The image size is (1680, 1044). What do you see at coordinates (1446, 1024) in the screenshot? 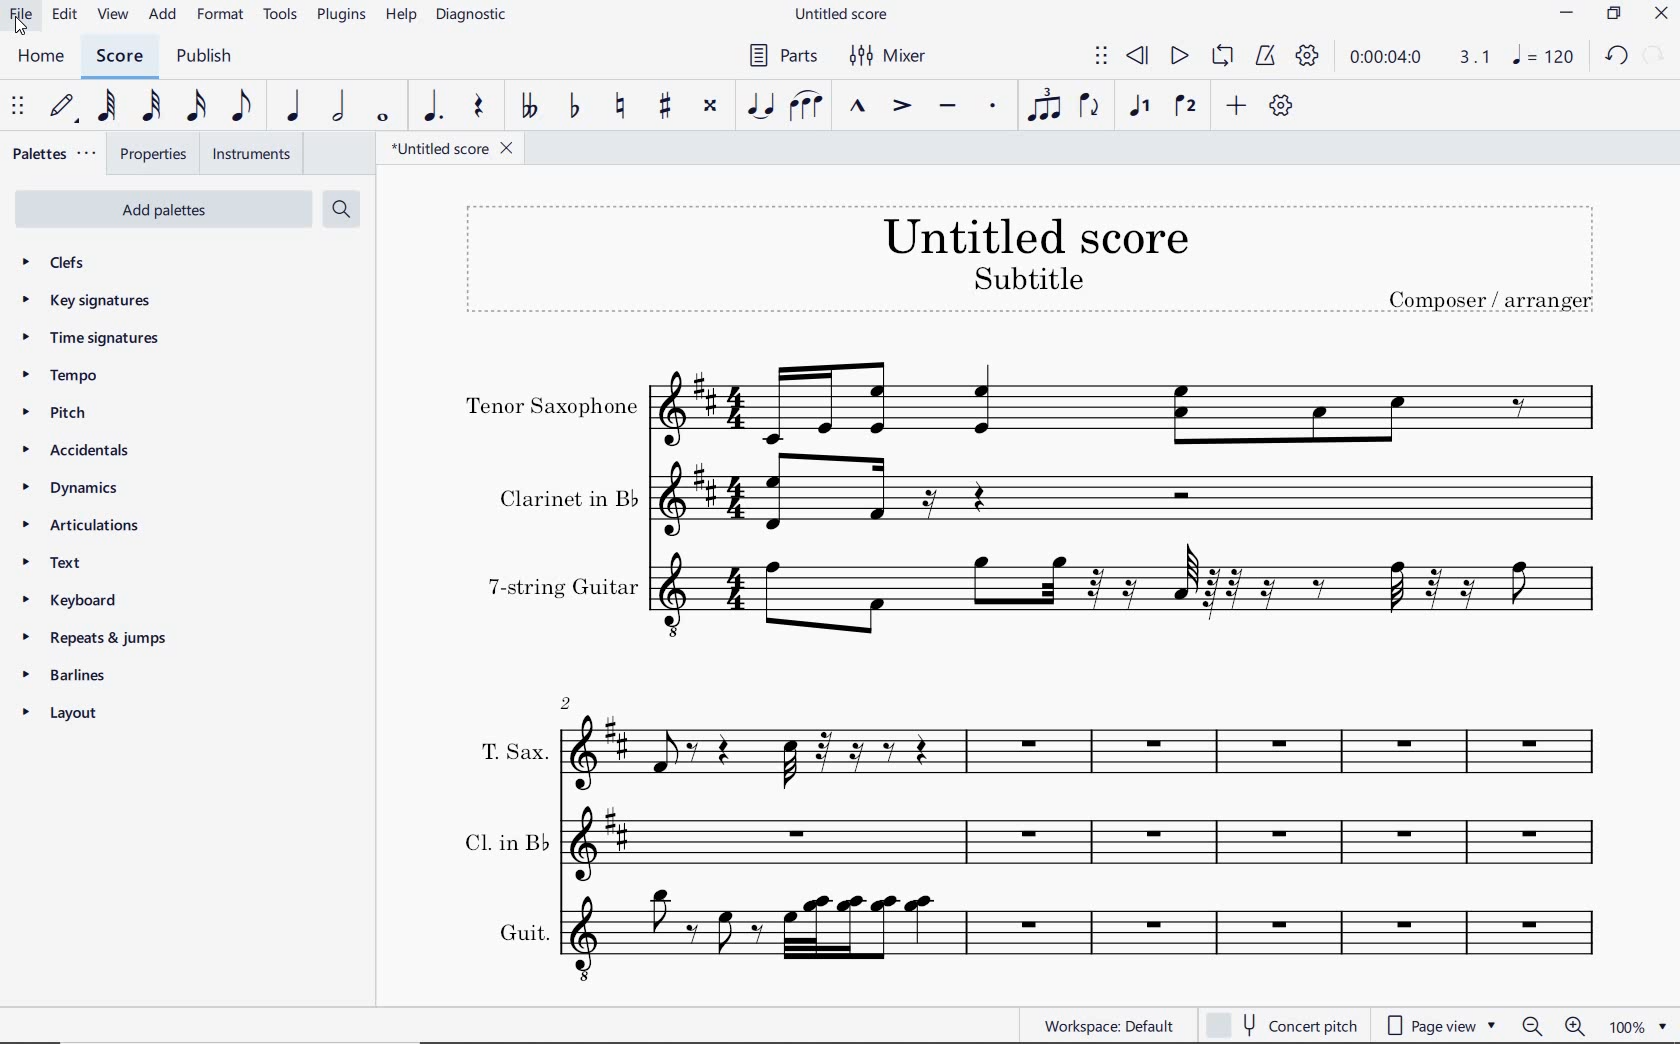
I see `page view` at bounding box center [1446, 1024].